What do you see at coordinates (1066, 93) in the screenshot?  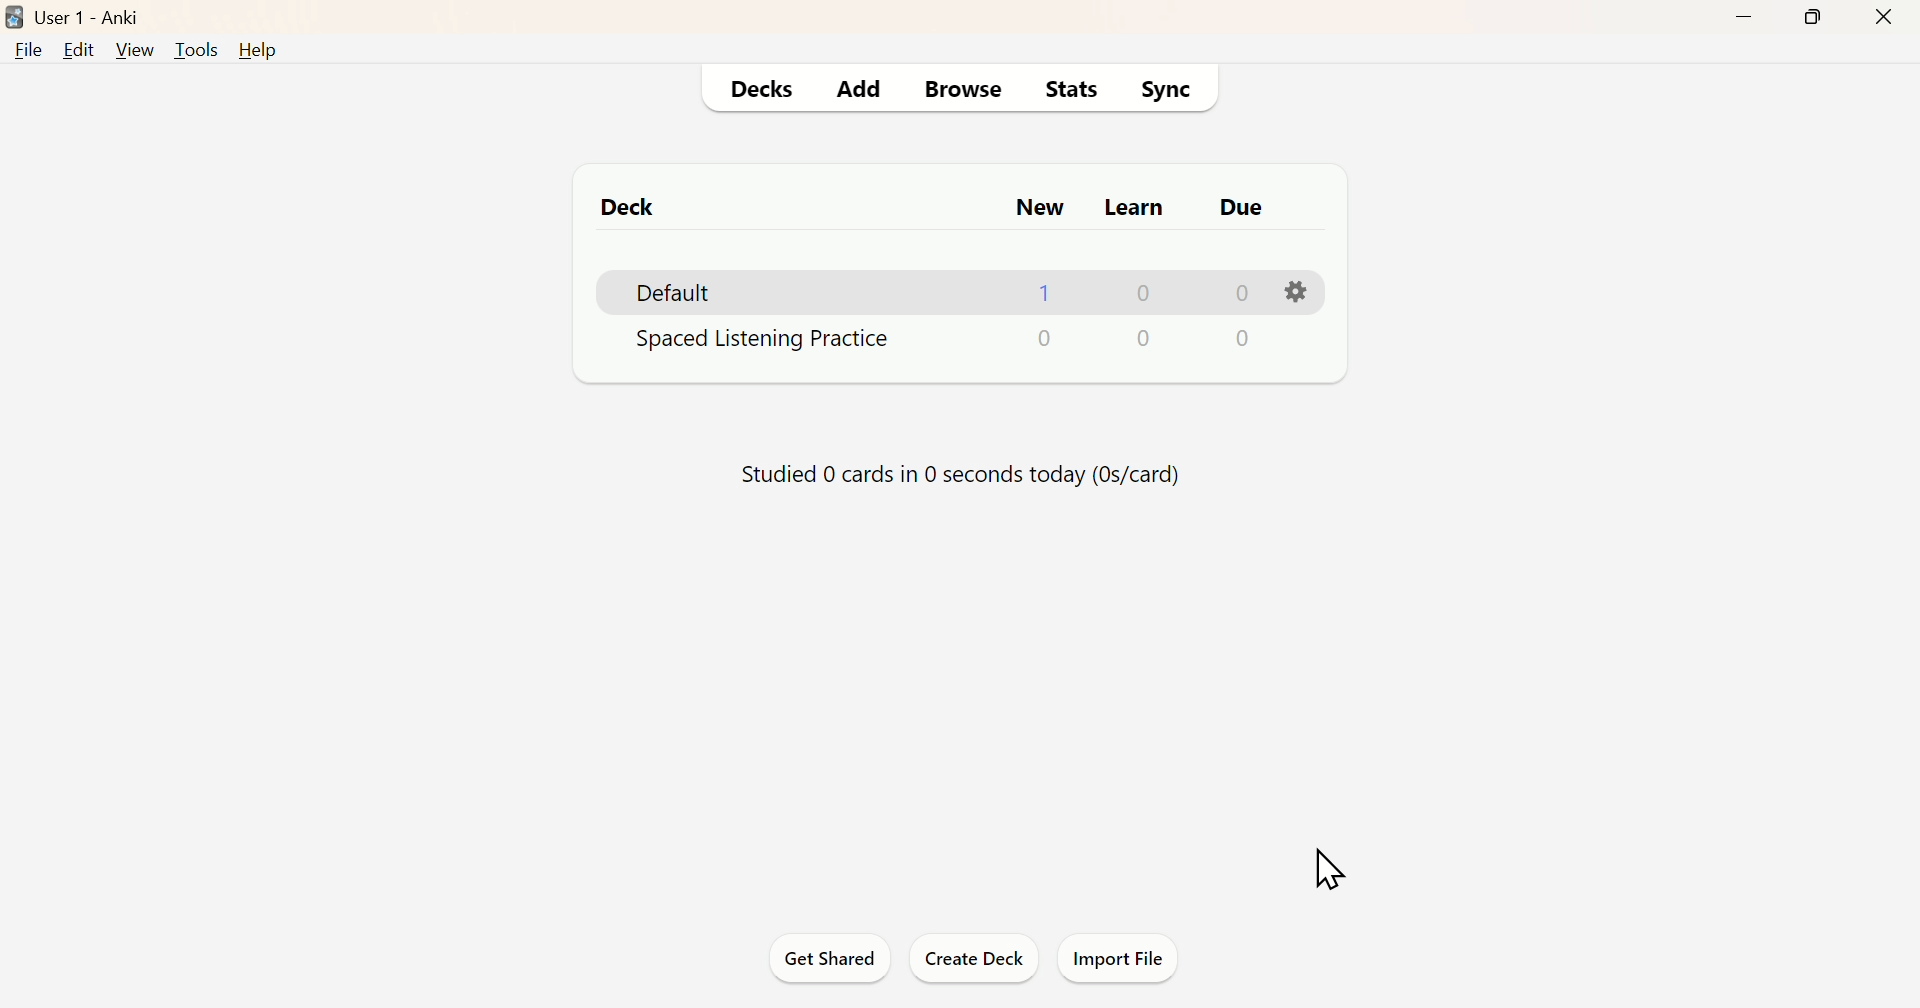 I see `Stats` at bounding box center [1066, 93].